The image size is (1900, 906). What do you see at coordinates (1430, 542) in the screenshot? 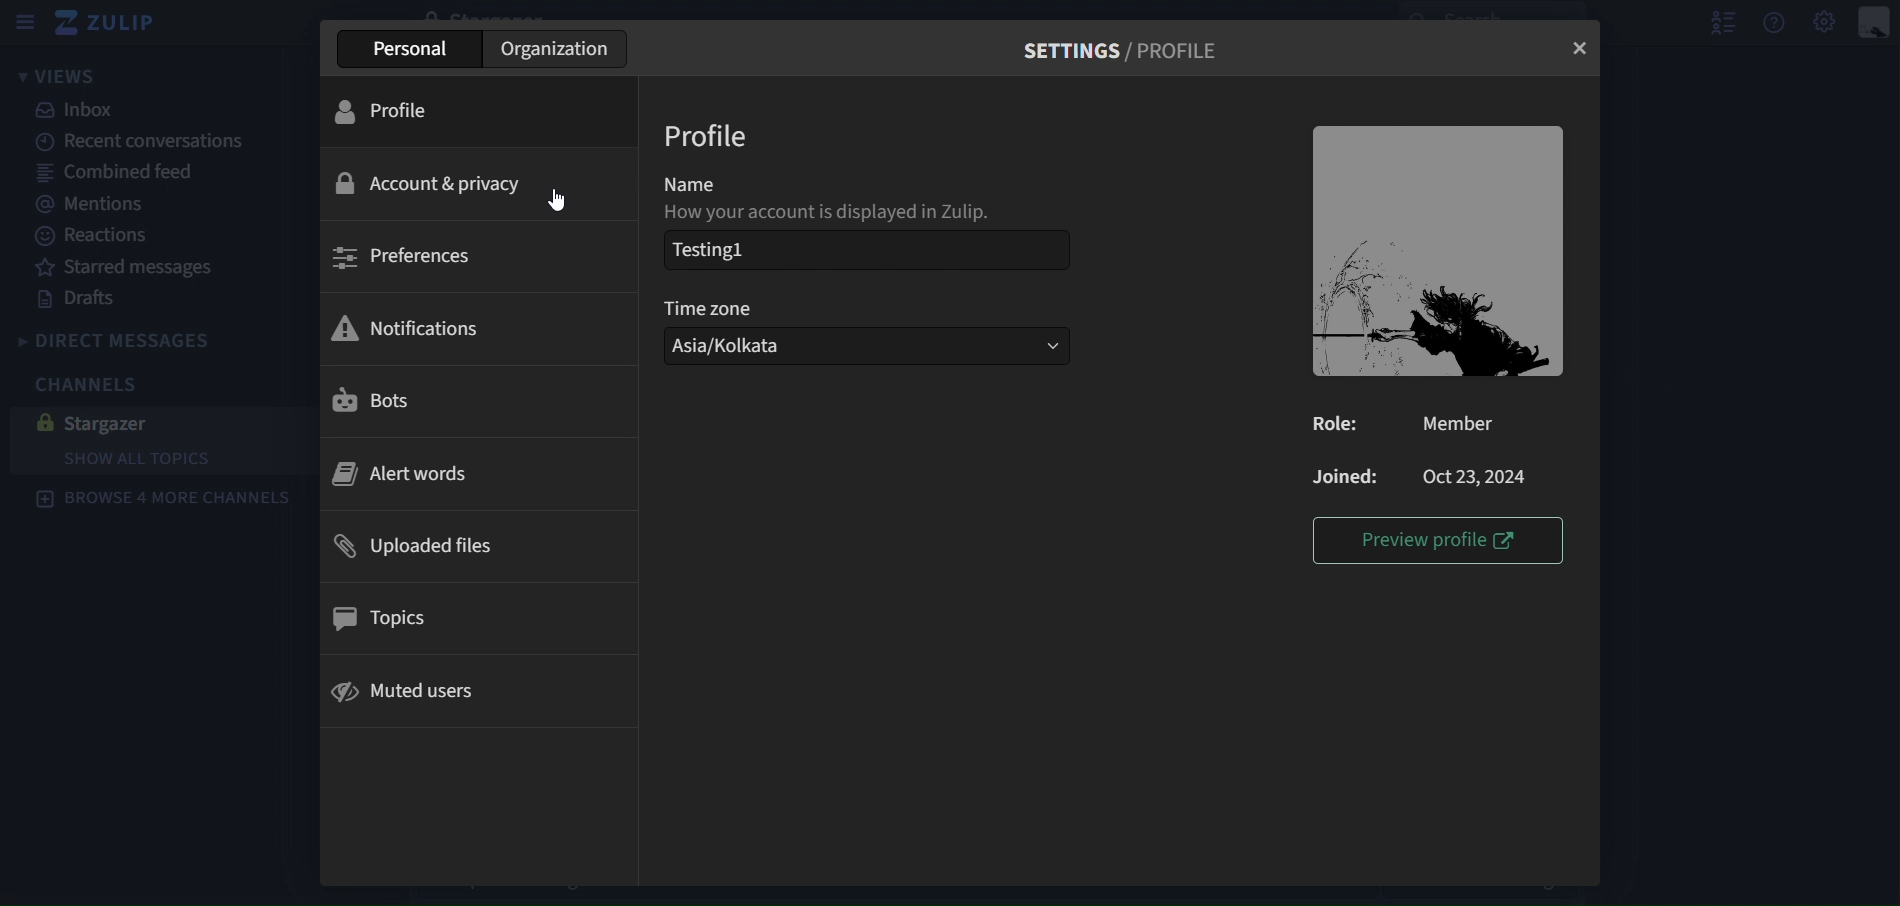
I see `preview profile` at bounding box center [1430, 542].